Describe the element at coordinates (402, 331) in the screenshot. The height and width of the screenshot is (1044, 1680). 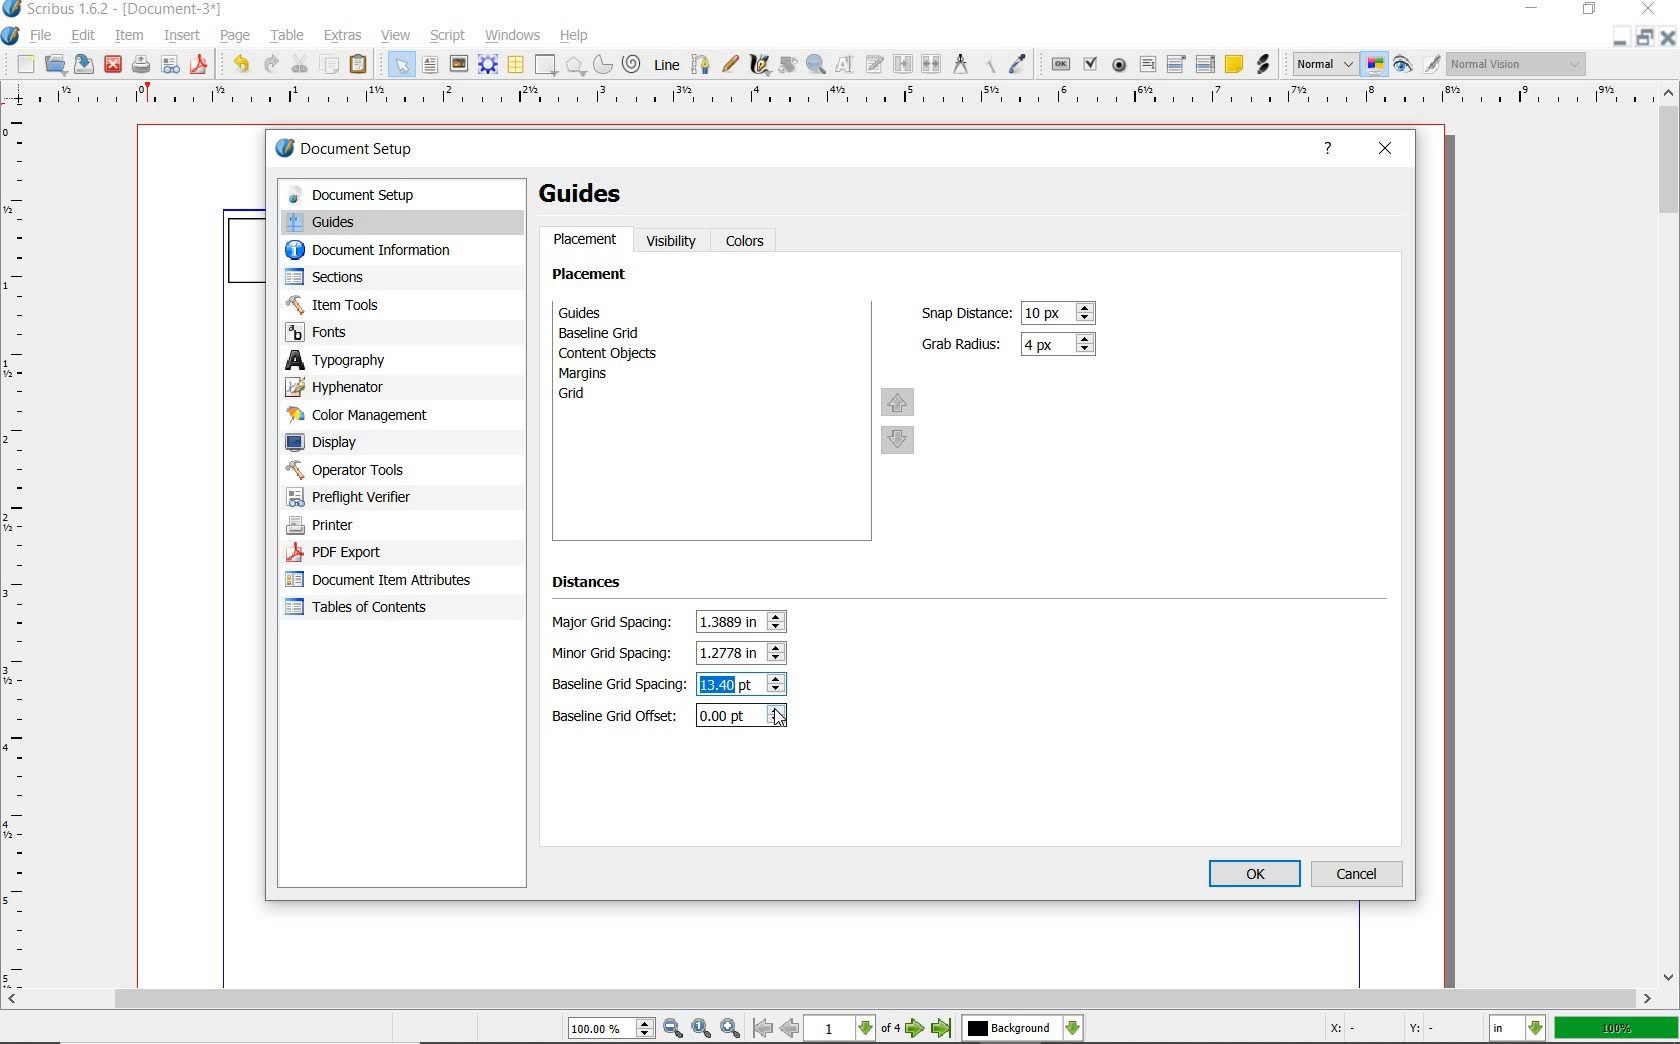
I see `fonts` at that location.